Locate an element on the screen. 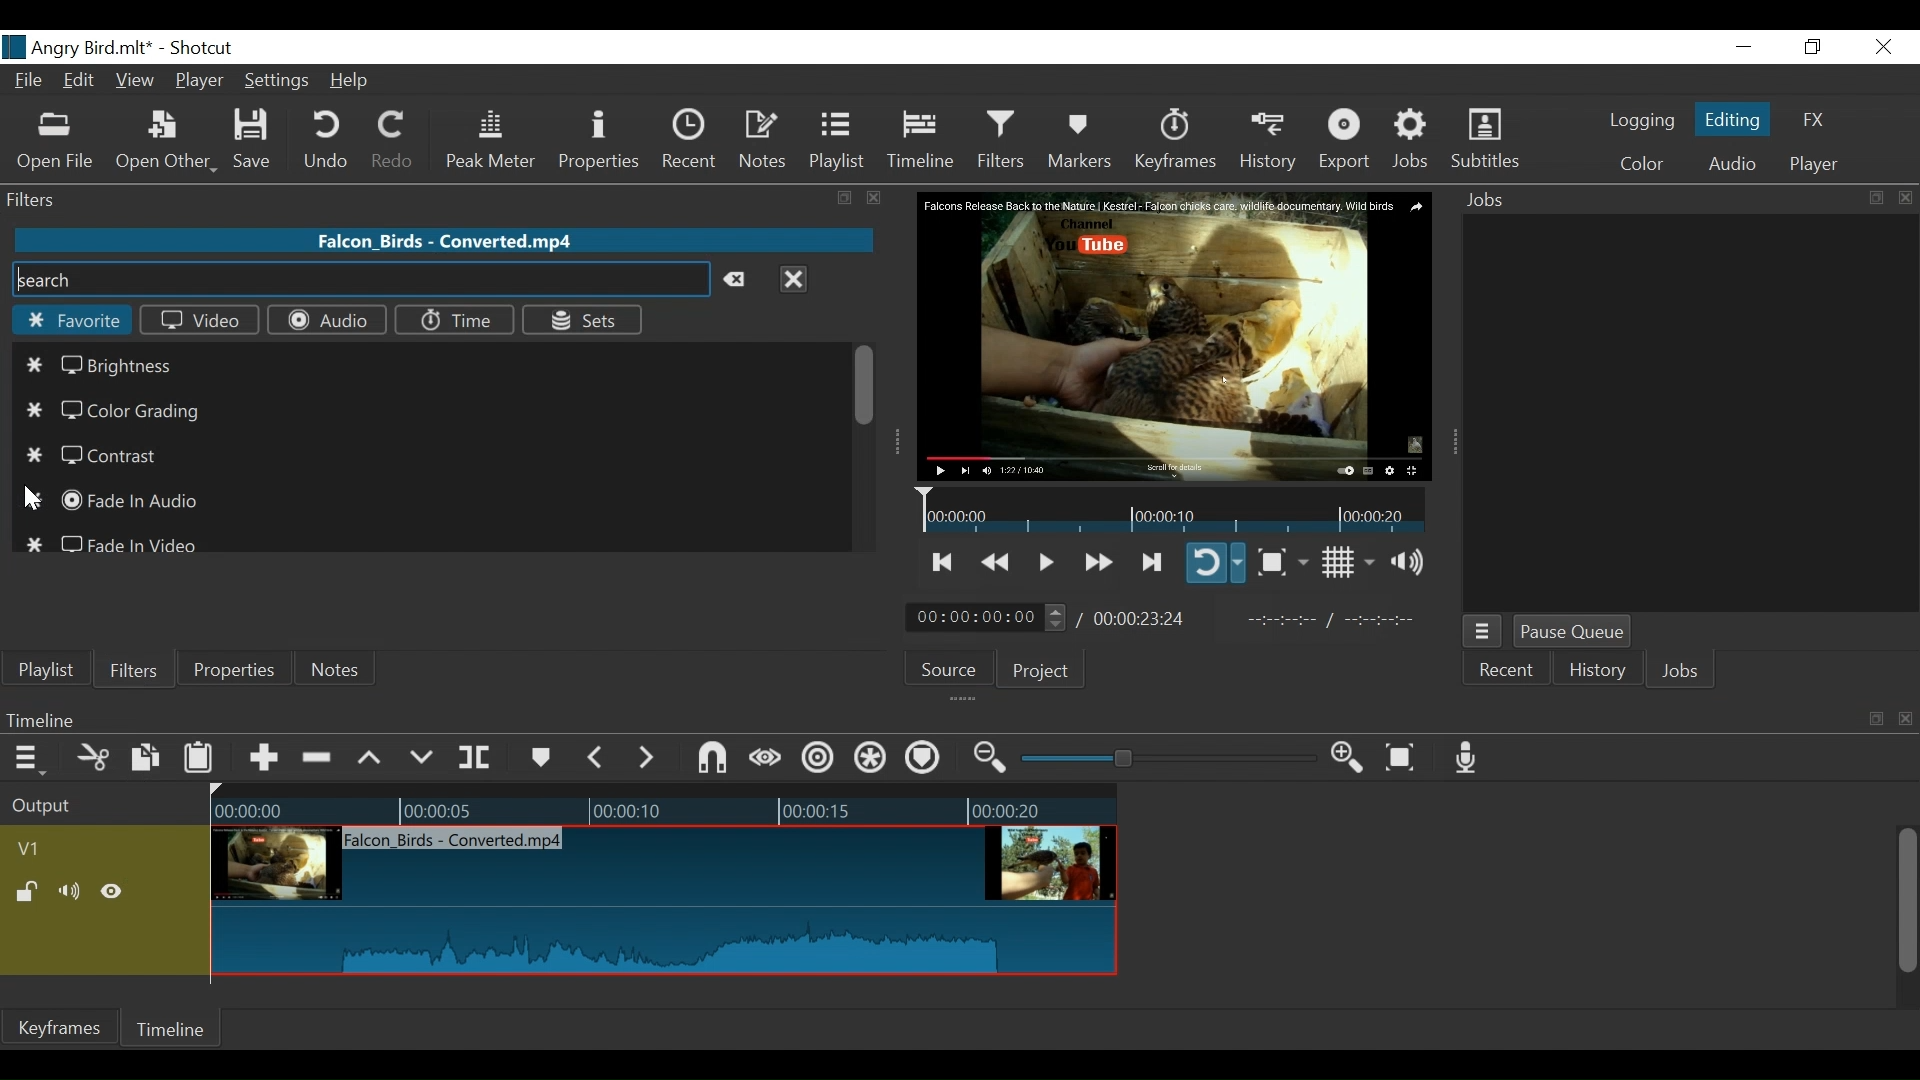 This screenshot has width=1920, height=1080. Properties is located at coordinates (602, 142).